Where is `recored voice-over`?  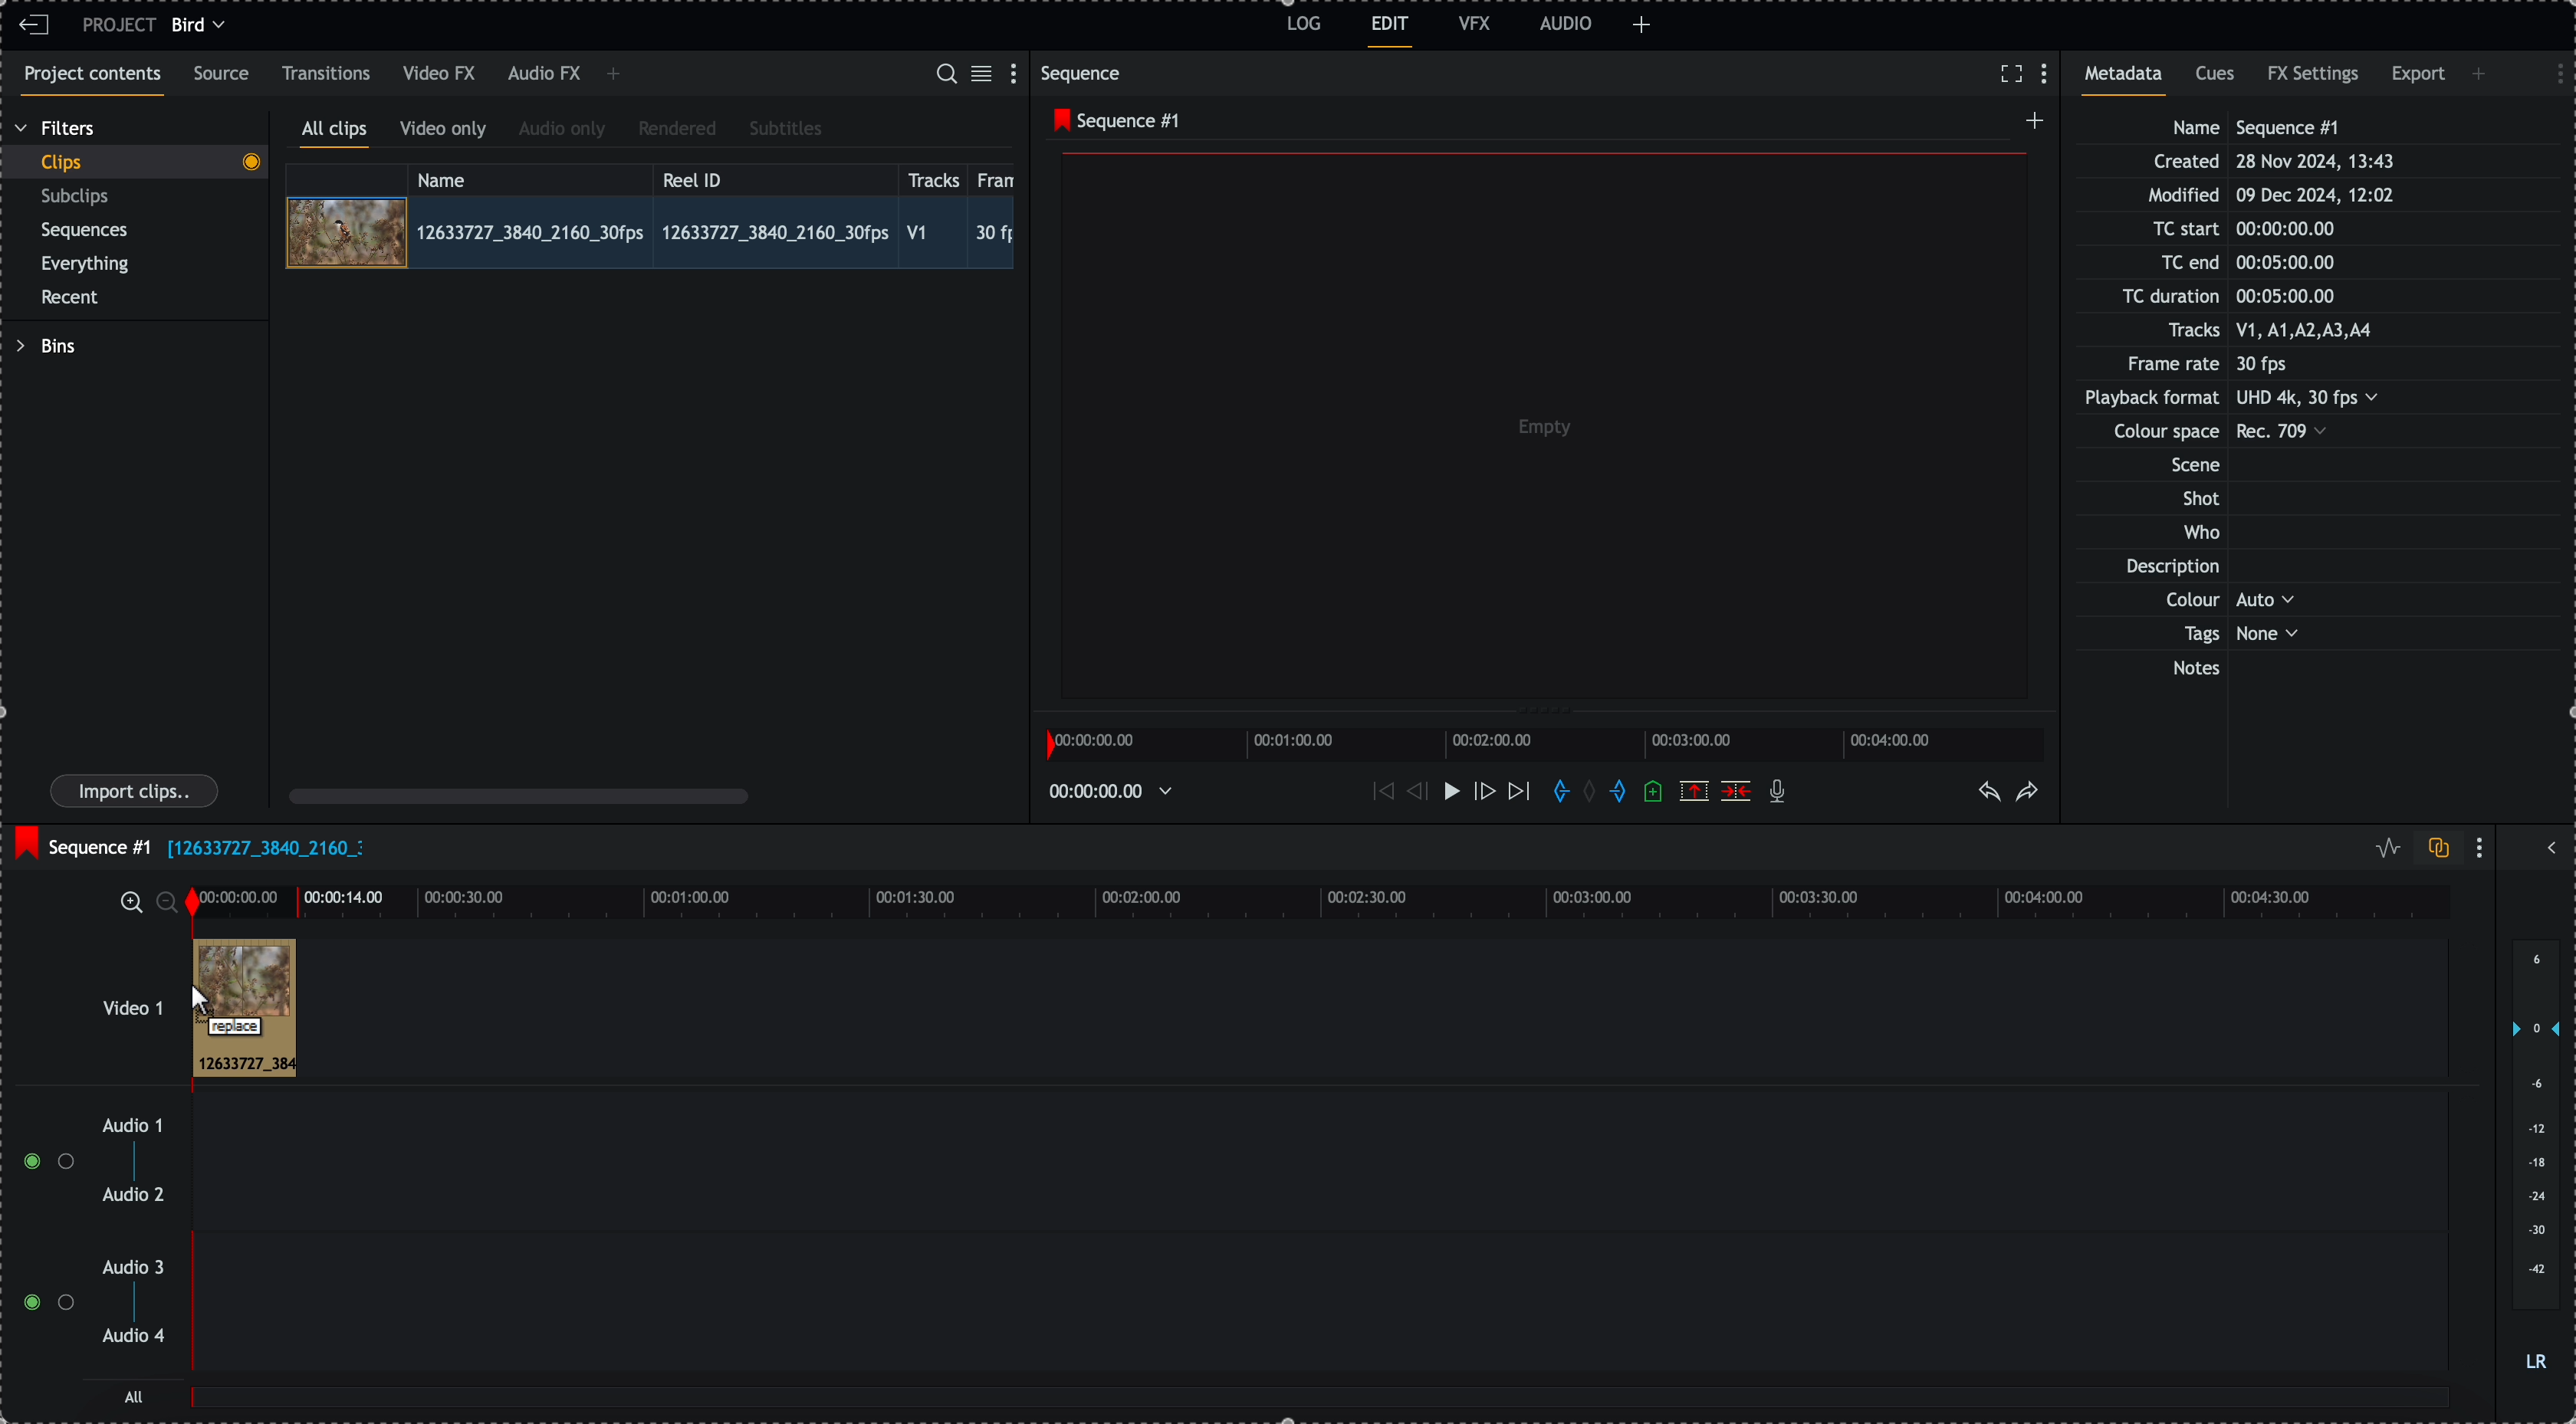
recored voice-over is located at coordinates (1781, 793).